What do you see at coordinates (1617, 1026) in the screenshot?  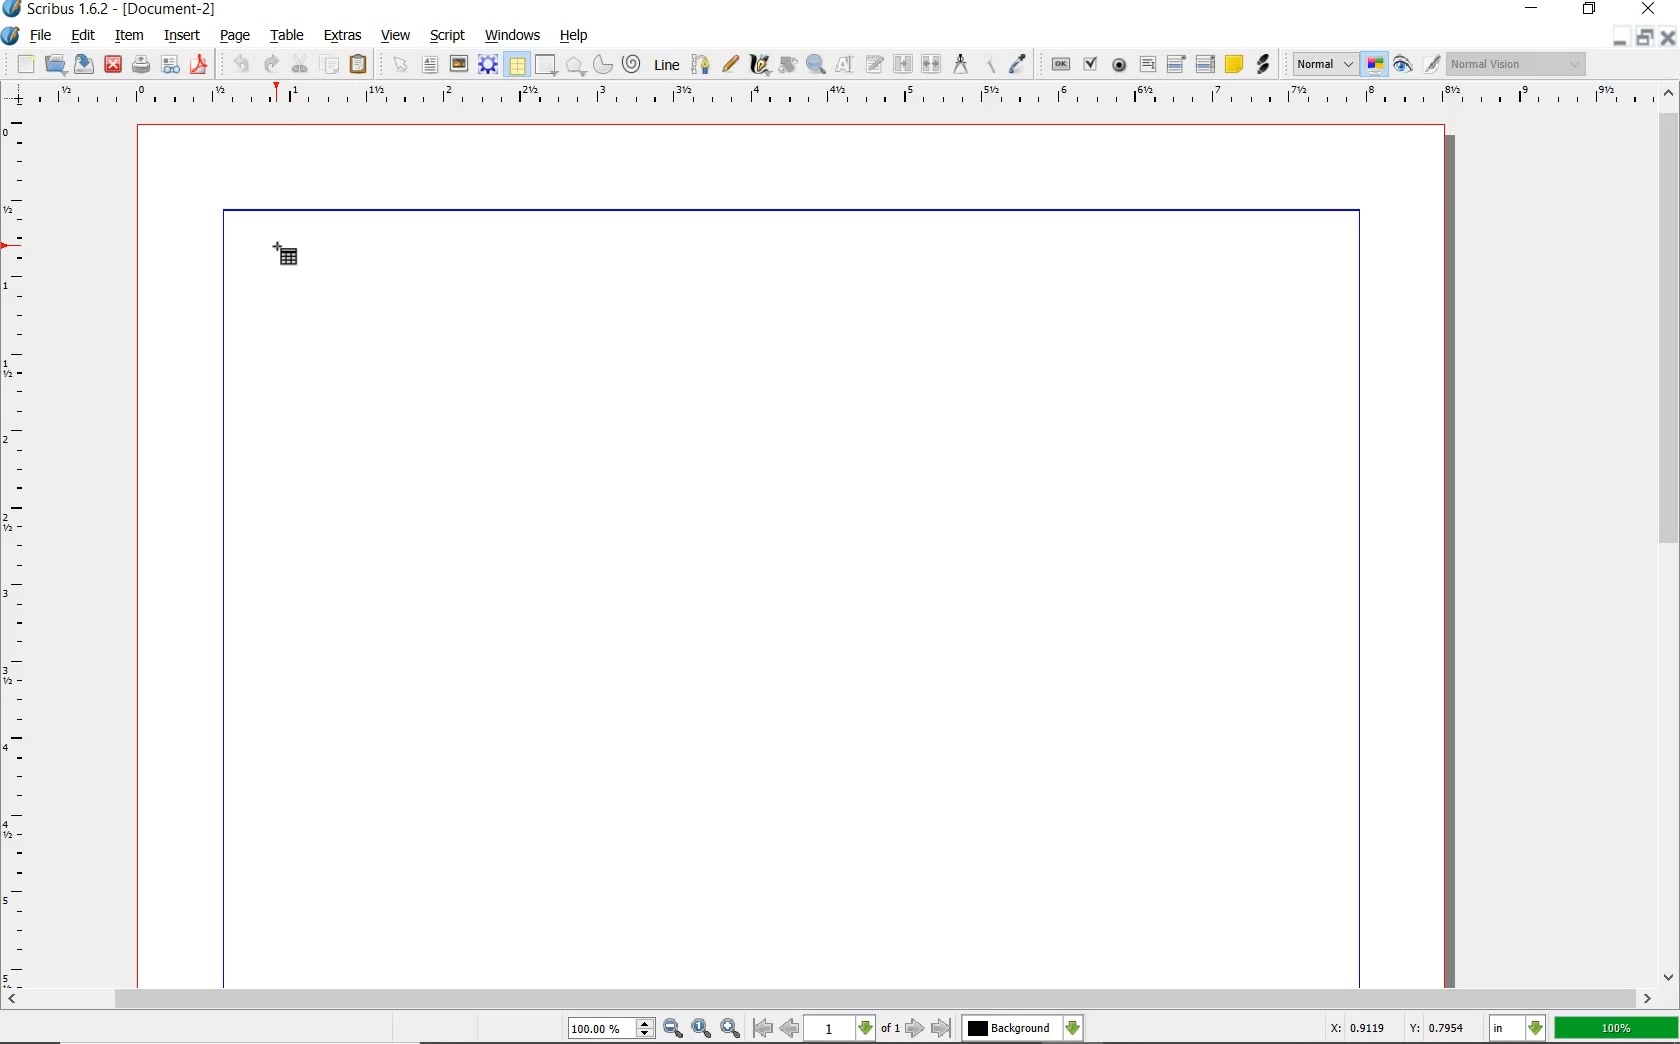 I see `100%` at bounding box center [1617, 1026].